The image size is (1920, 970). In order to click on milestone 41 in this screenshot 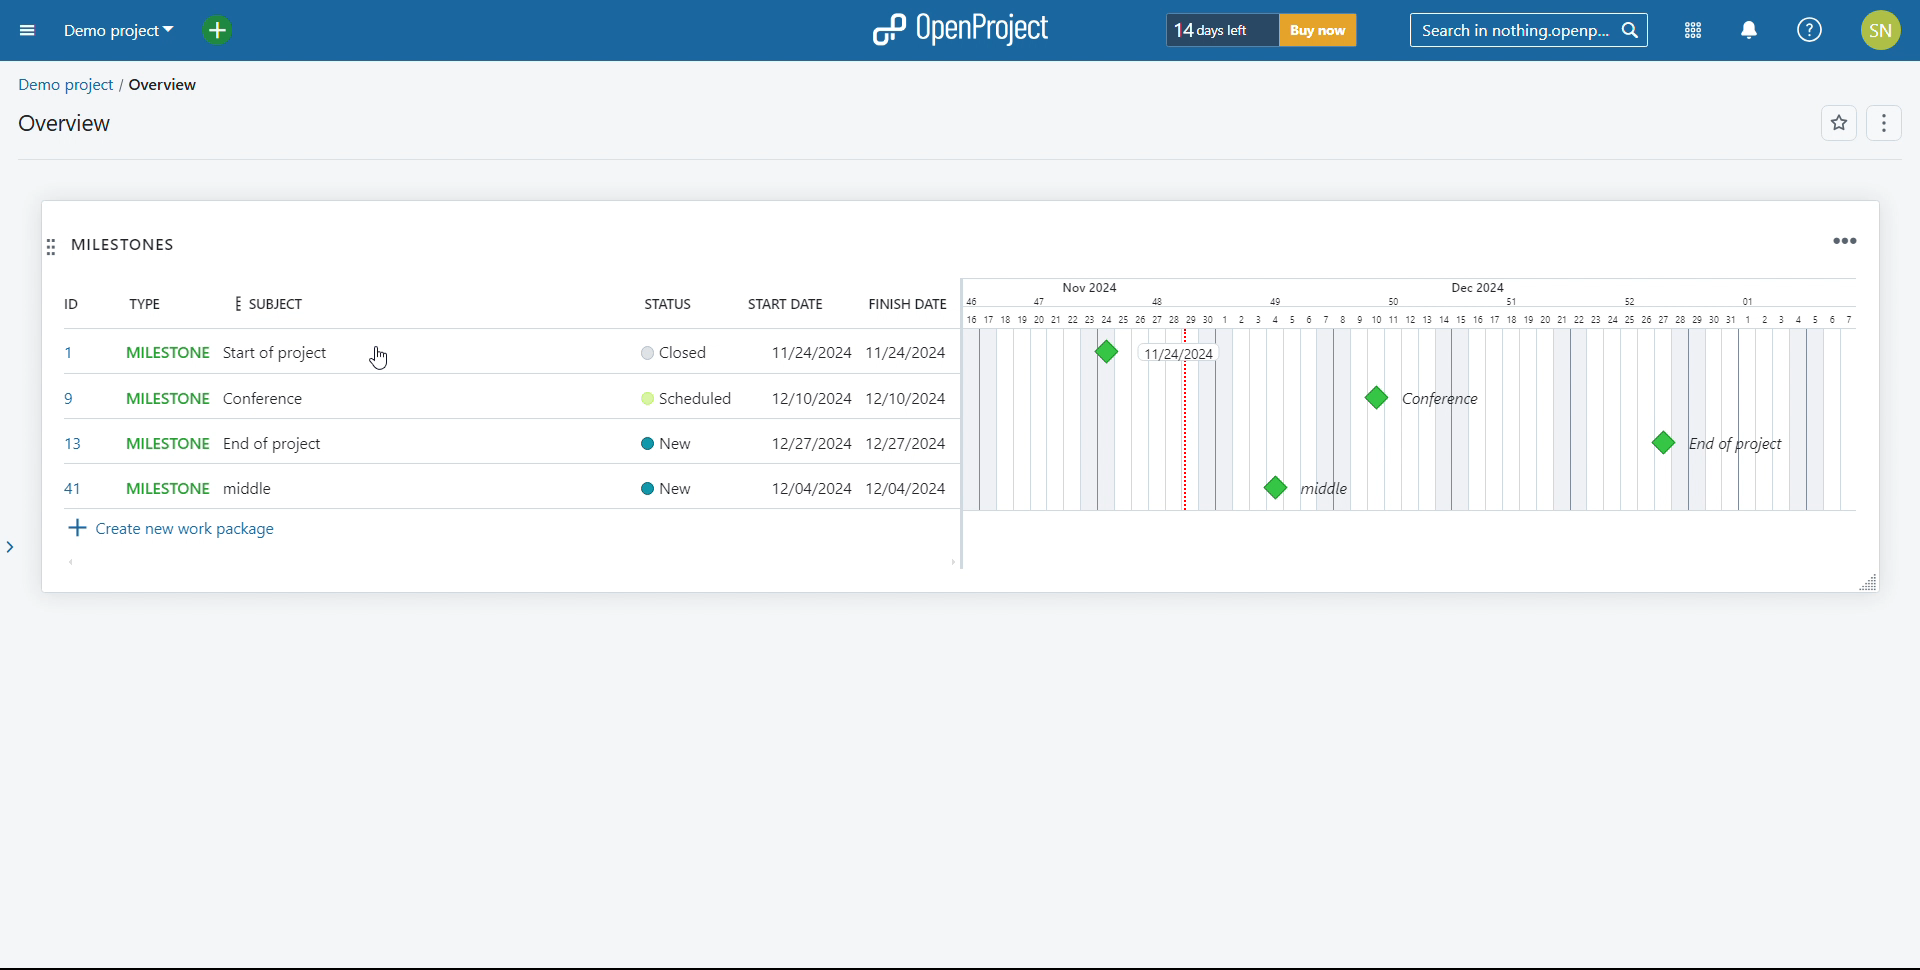, I will do `click(1275, 488)`.